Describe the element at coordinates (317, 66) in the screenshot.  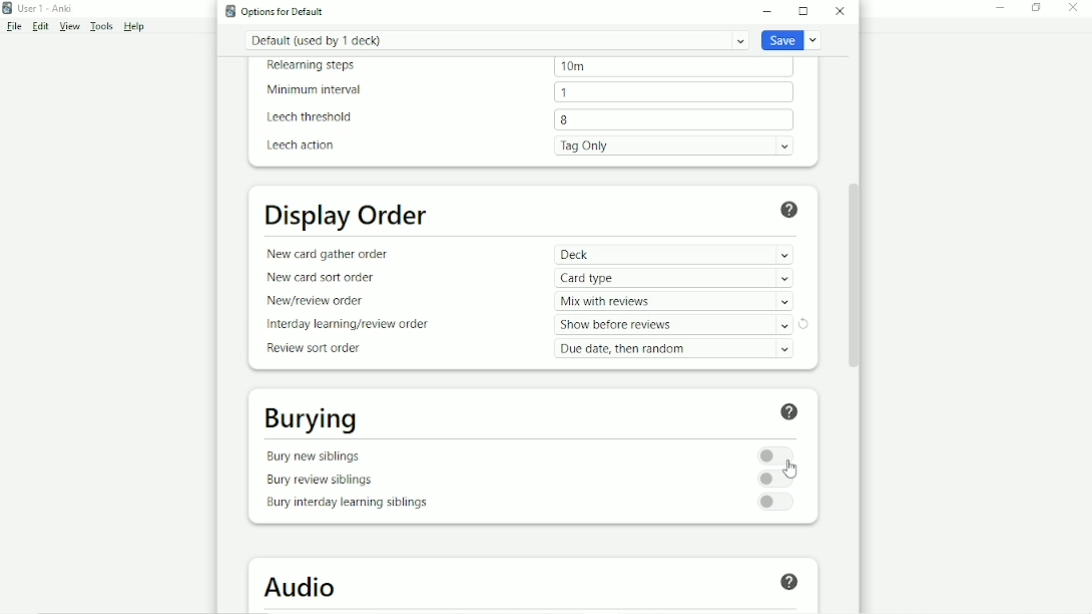
I see `relearning steps` at that location.